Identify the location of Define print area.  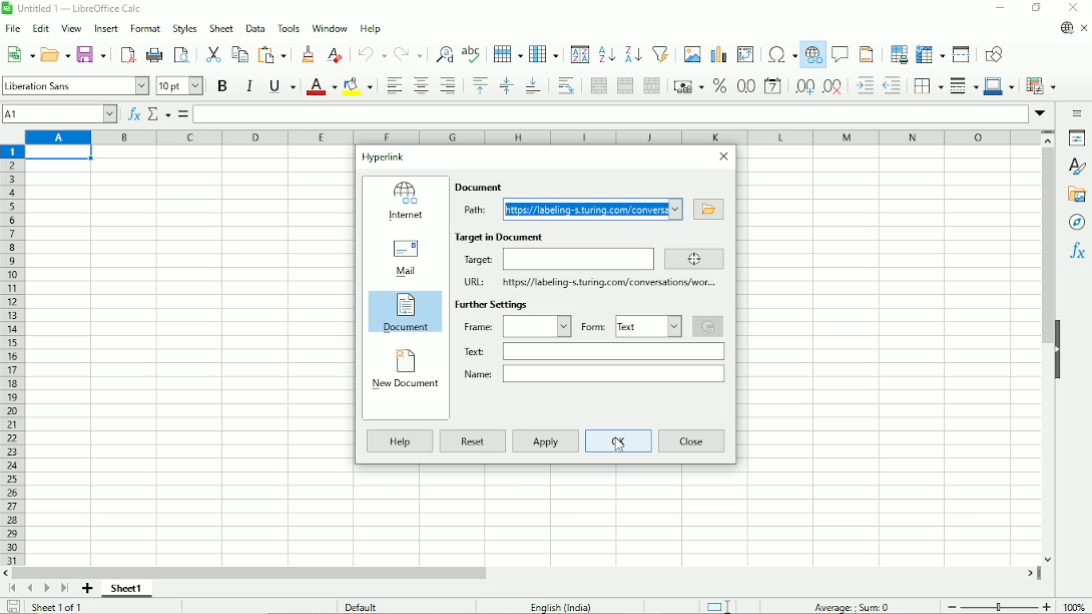
(898, 53).